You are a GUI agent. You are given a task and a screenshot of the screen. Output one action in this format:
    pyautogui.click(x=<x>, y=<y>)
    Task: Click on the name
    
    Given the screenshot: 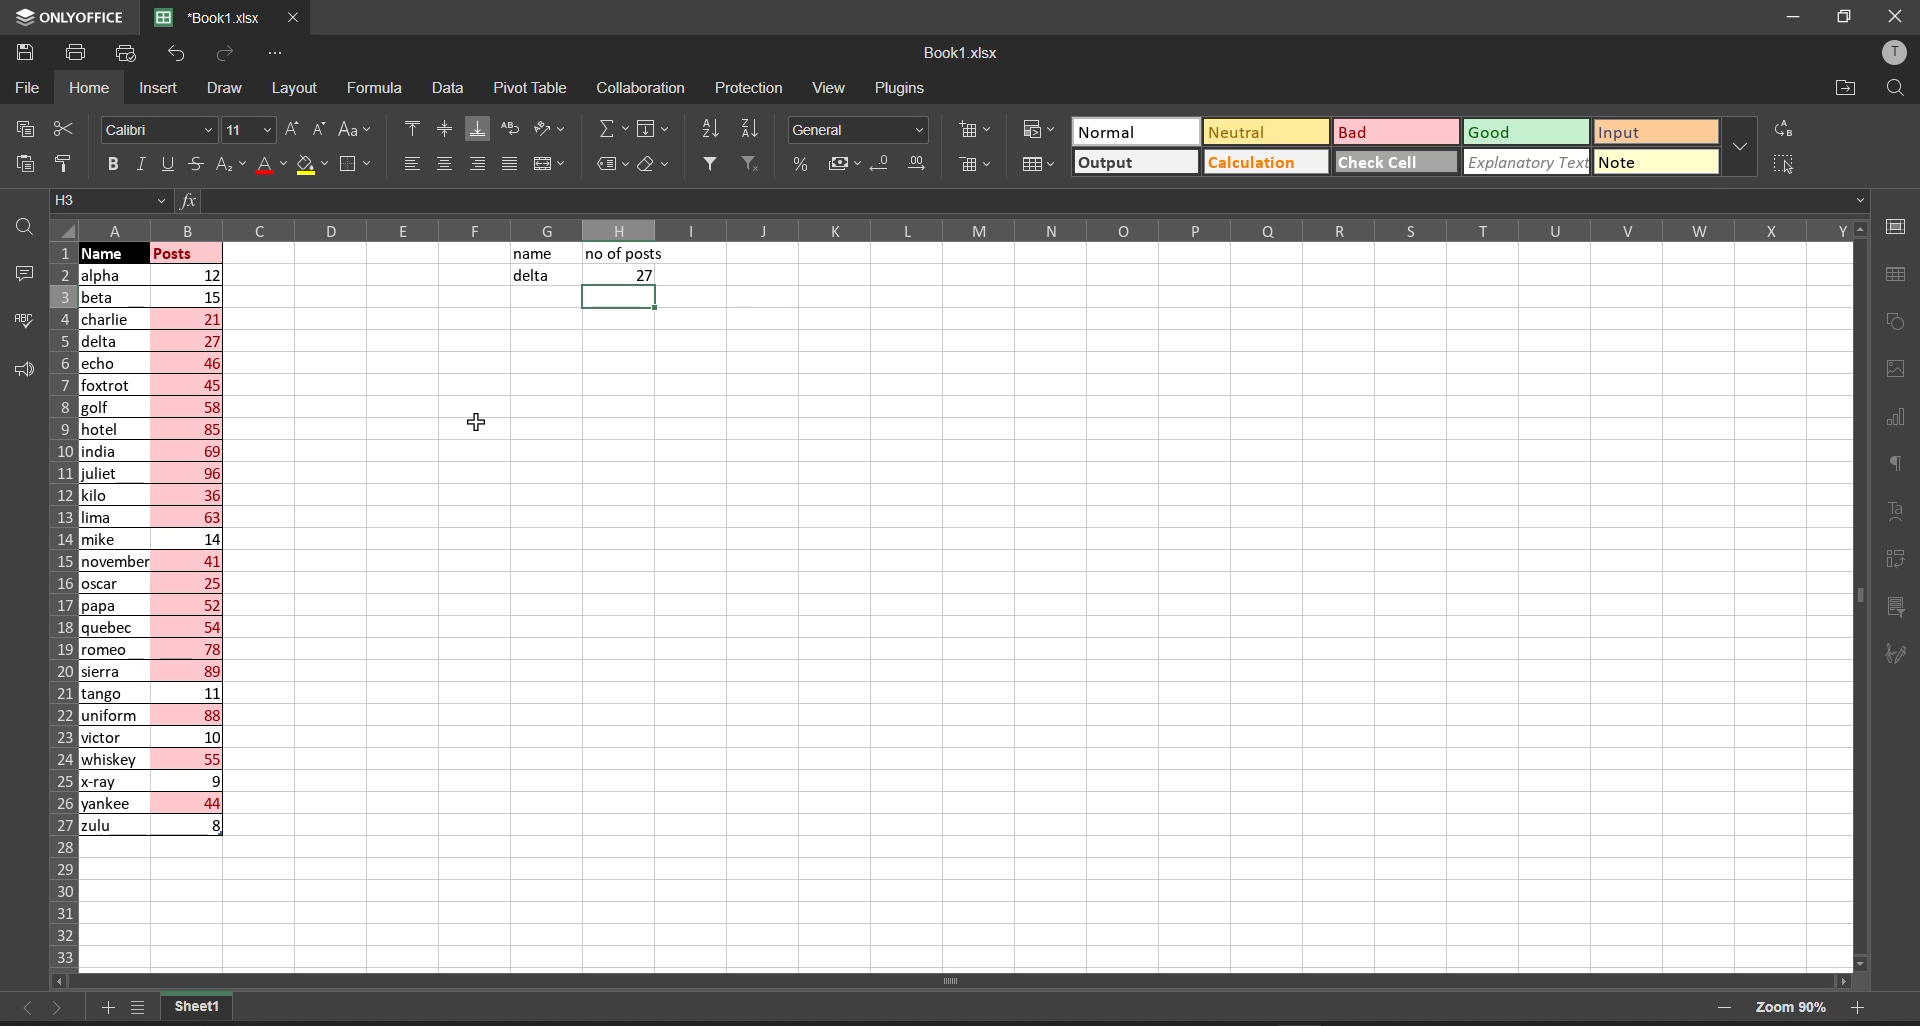 What is the action you would take?
    pyautogui.click(x=535, y=254)
    